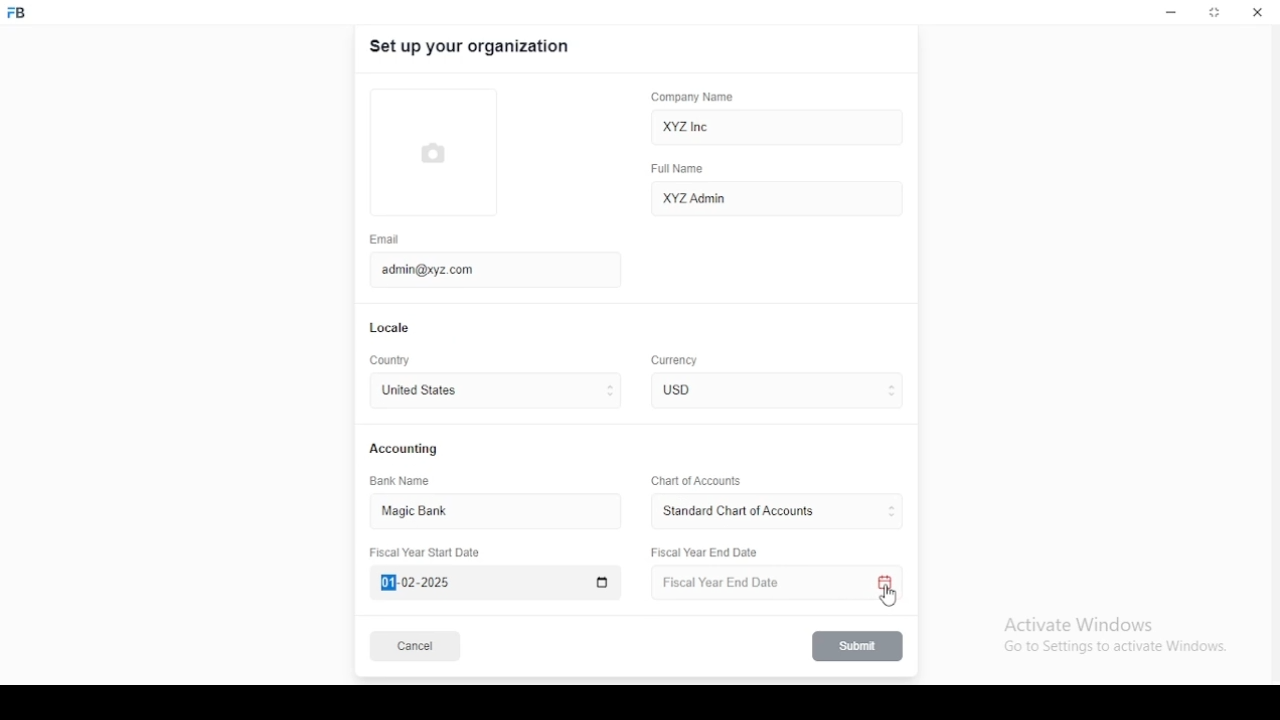 This screenshot has width=1280, height=720. What do you see at coordinates (498, 583) in the screenshot?
I see `Fiscal Year Start Date` at bounding box center [498, 583].